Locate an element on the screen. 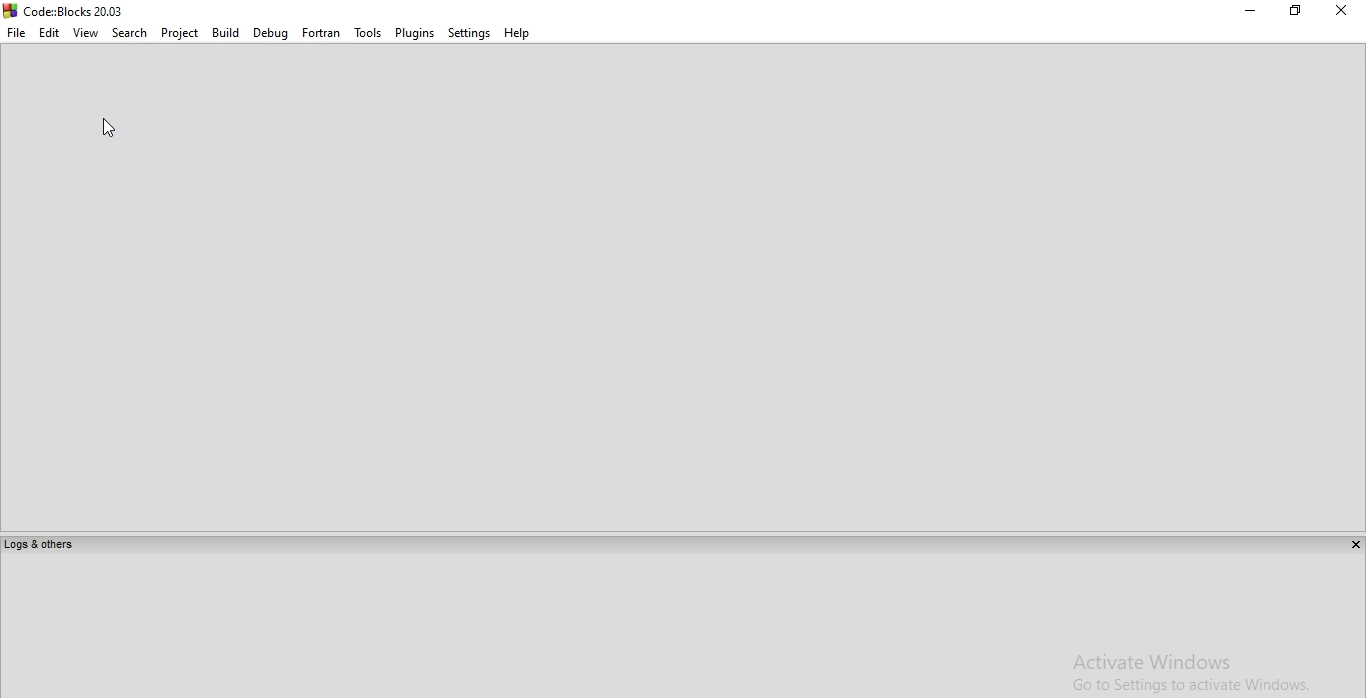 This screenshot has width=1366, height=698. Tools  is located at coordinates (367, 32).